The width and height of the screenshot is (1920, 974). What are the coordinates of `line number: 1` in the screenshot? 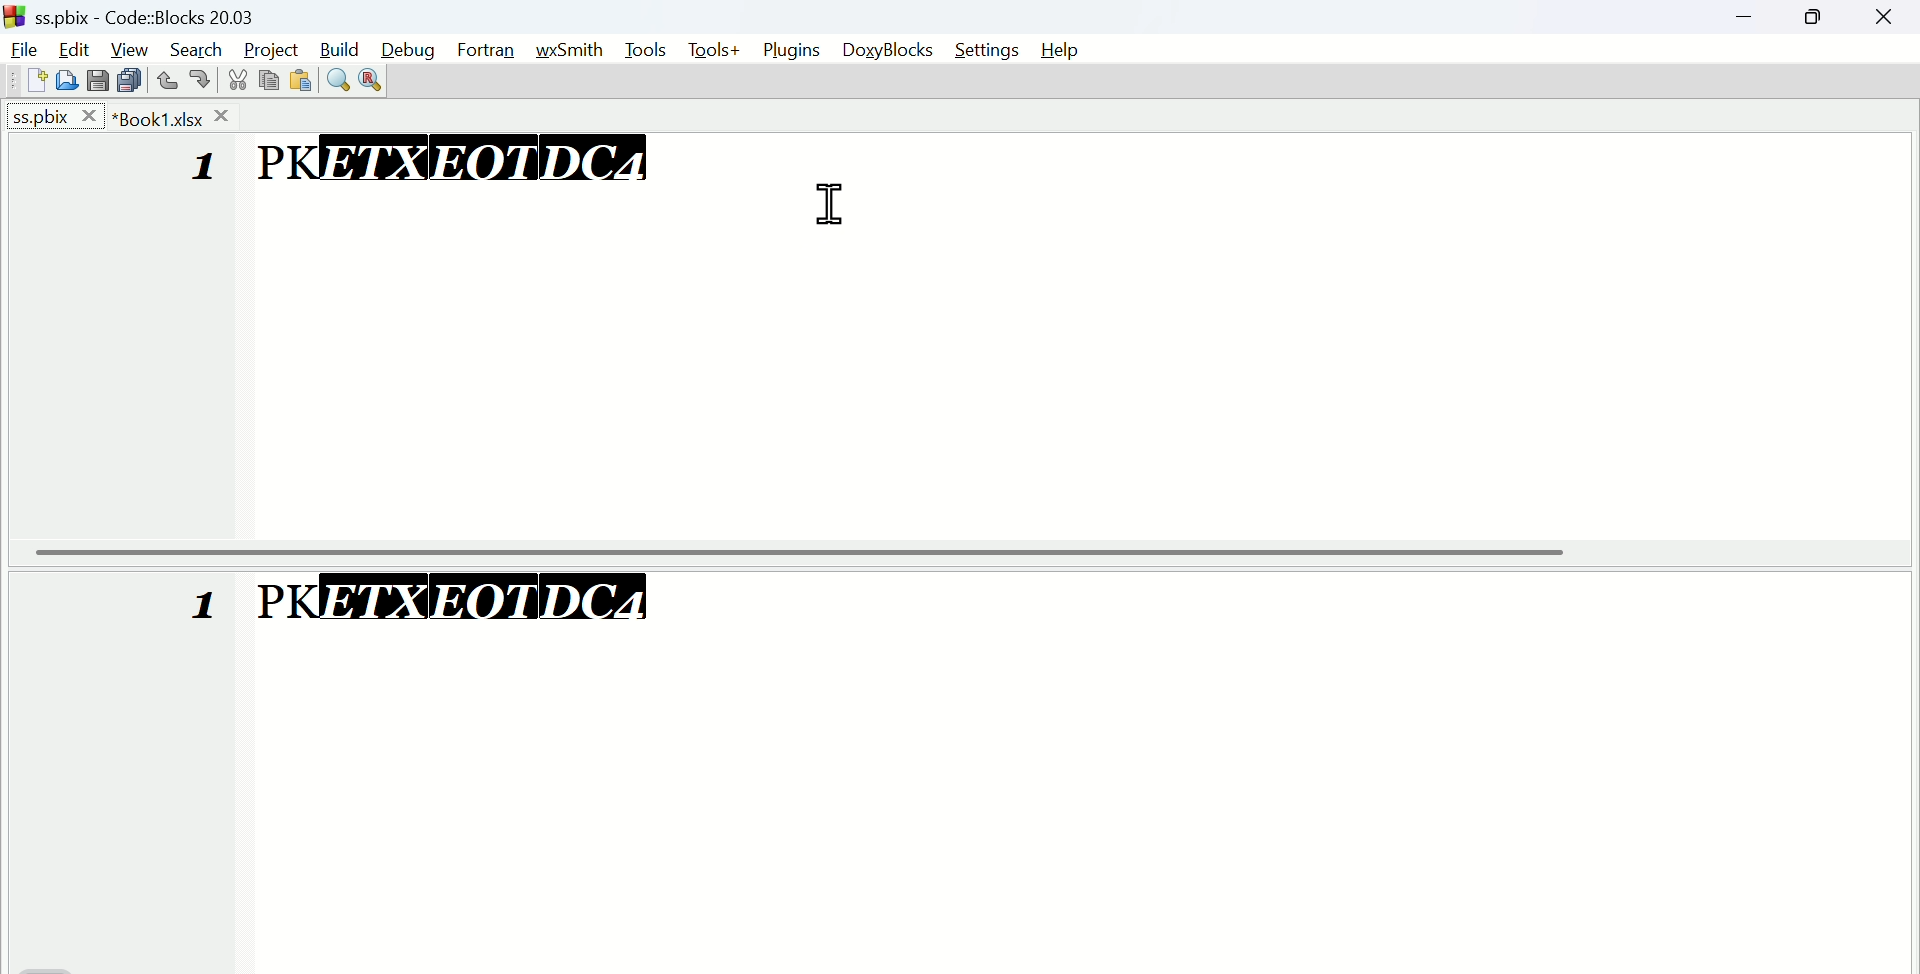 It's located at (205, 166).